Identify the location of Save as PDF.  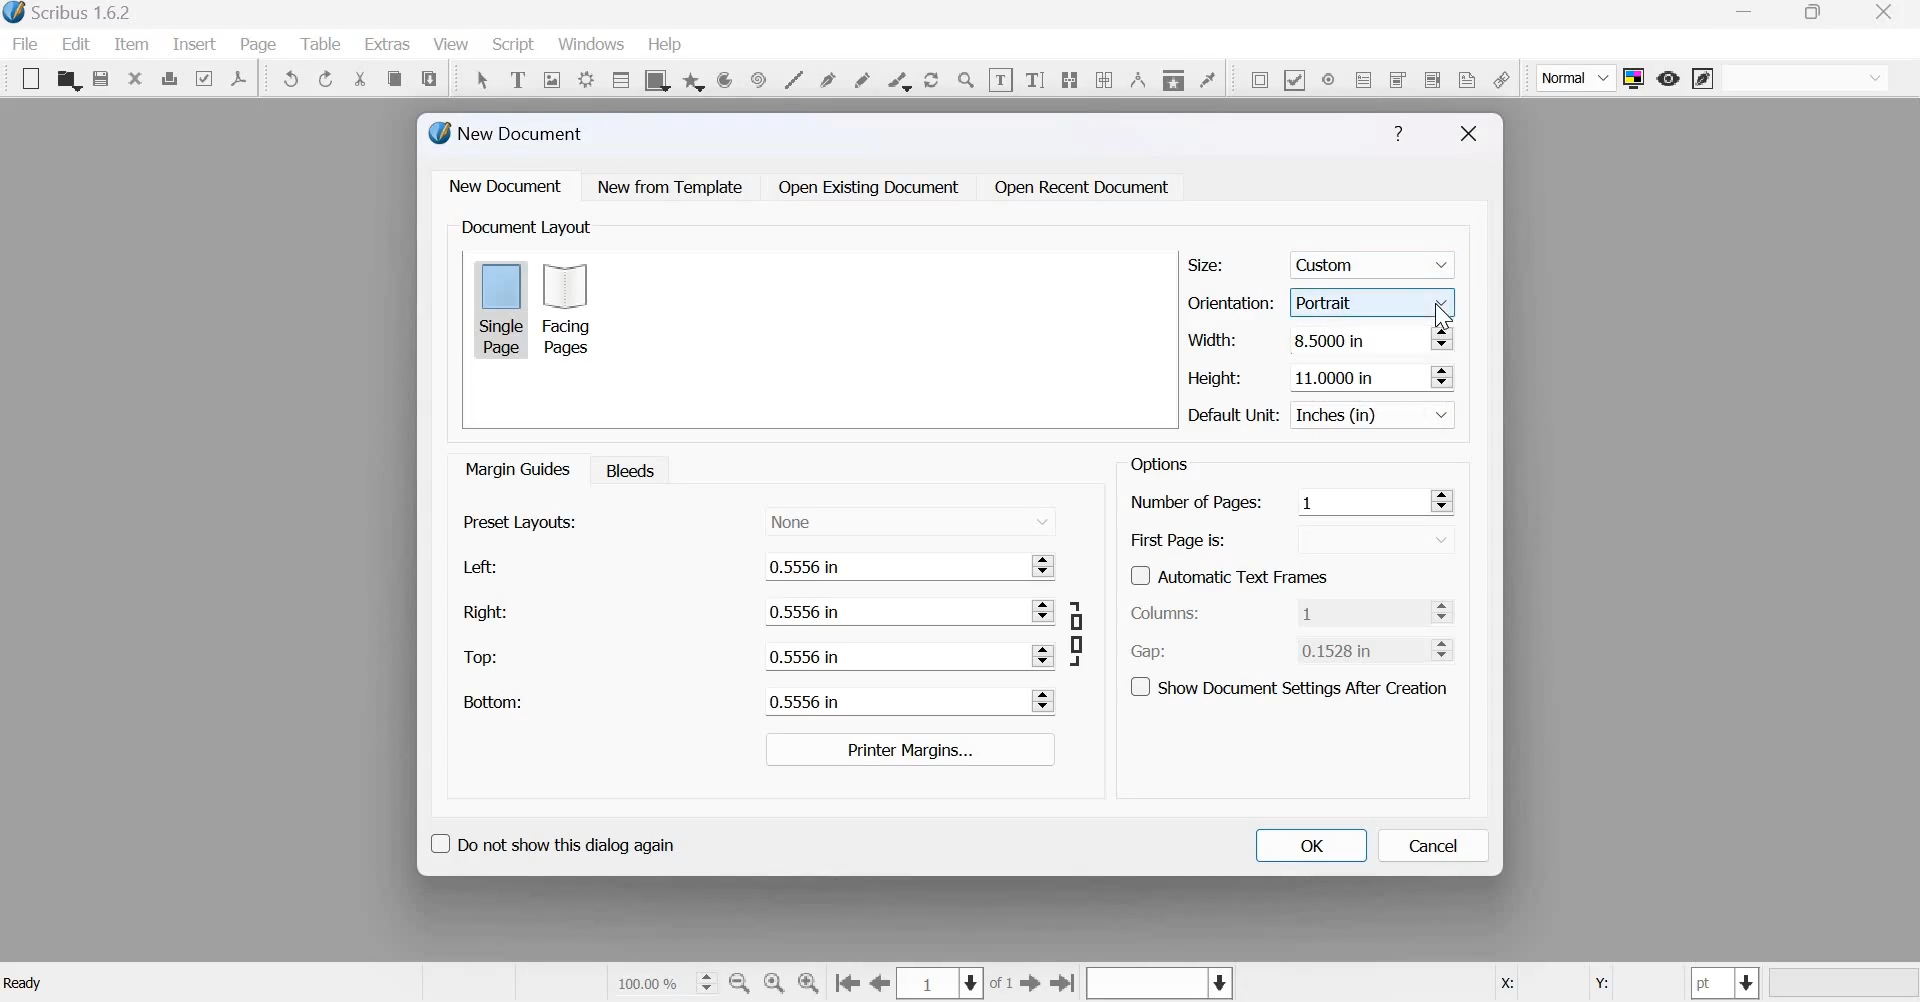
(240, 78).